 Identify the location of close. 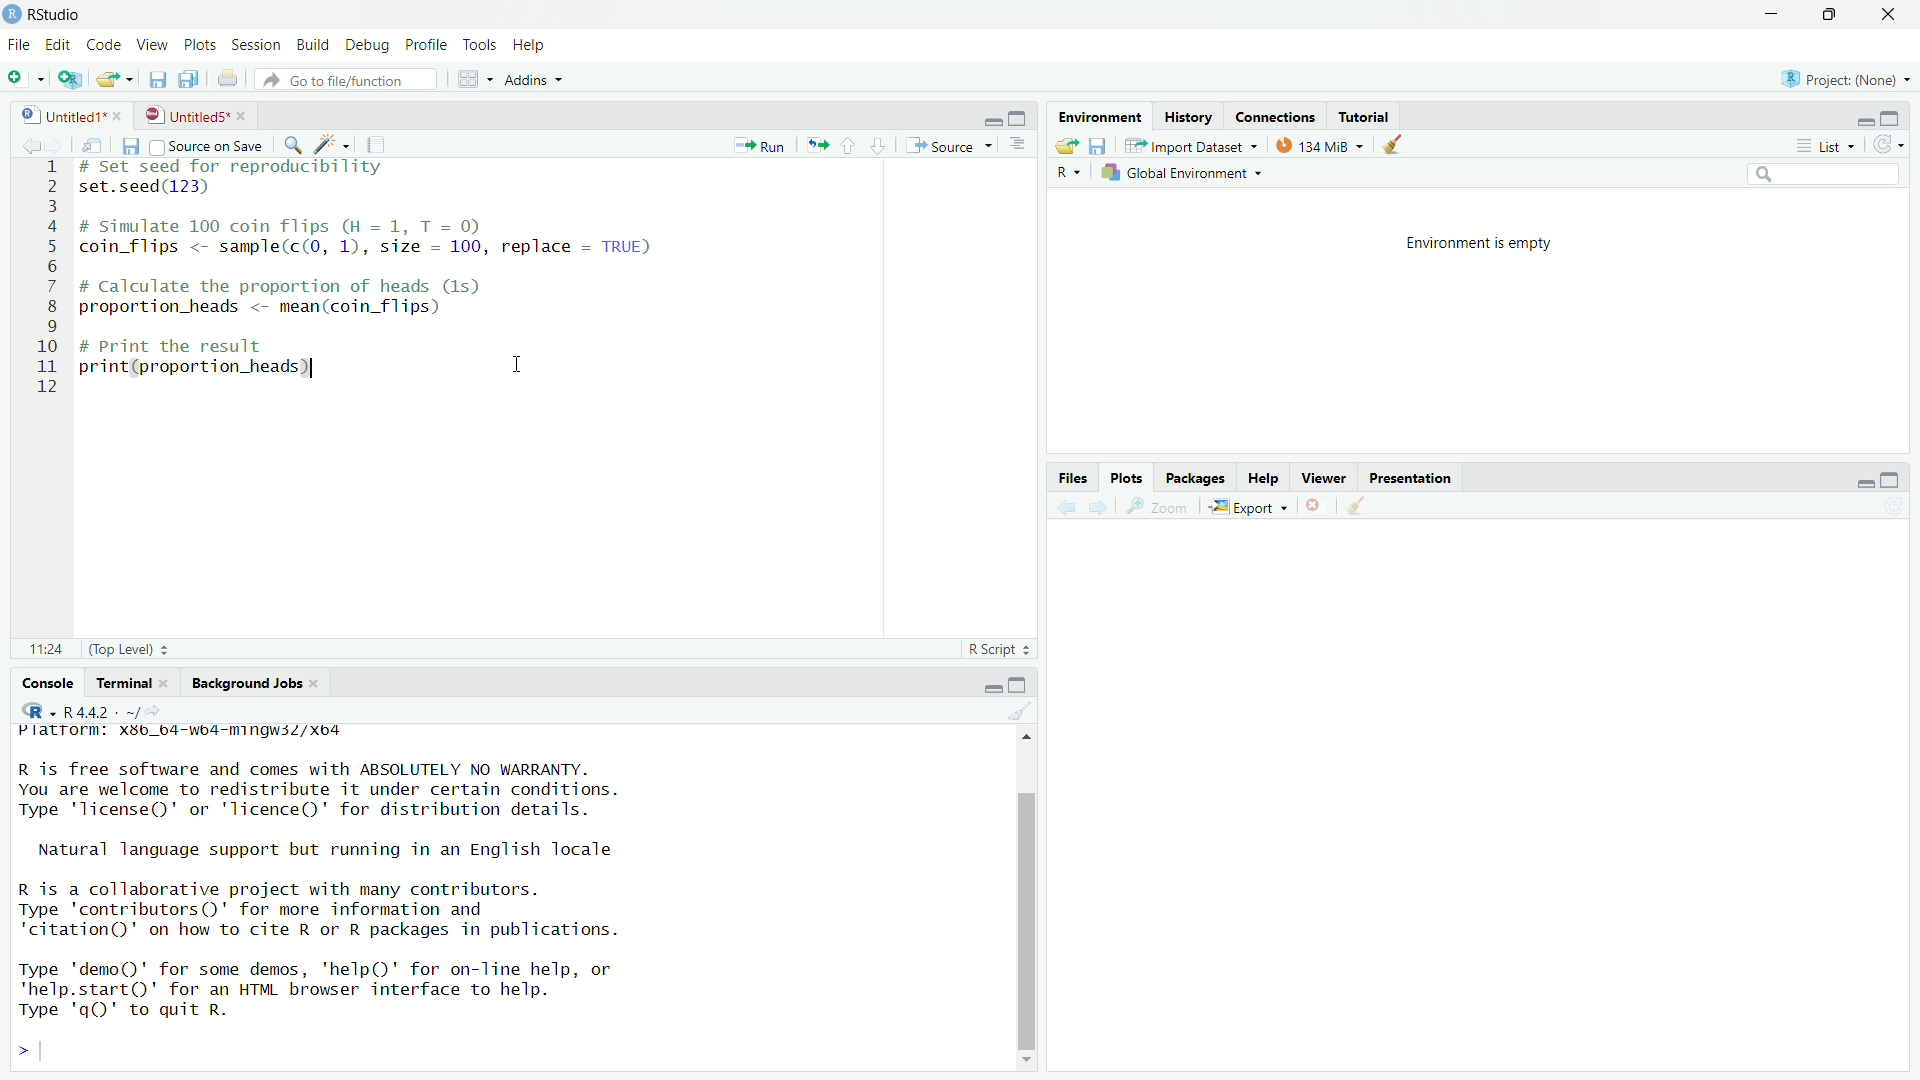
(244, 116).